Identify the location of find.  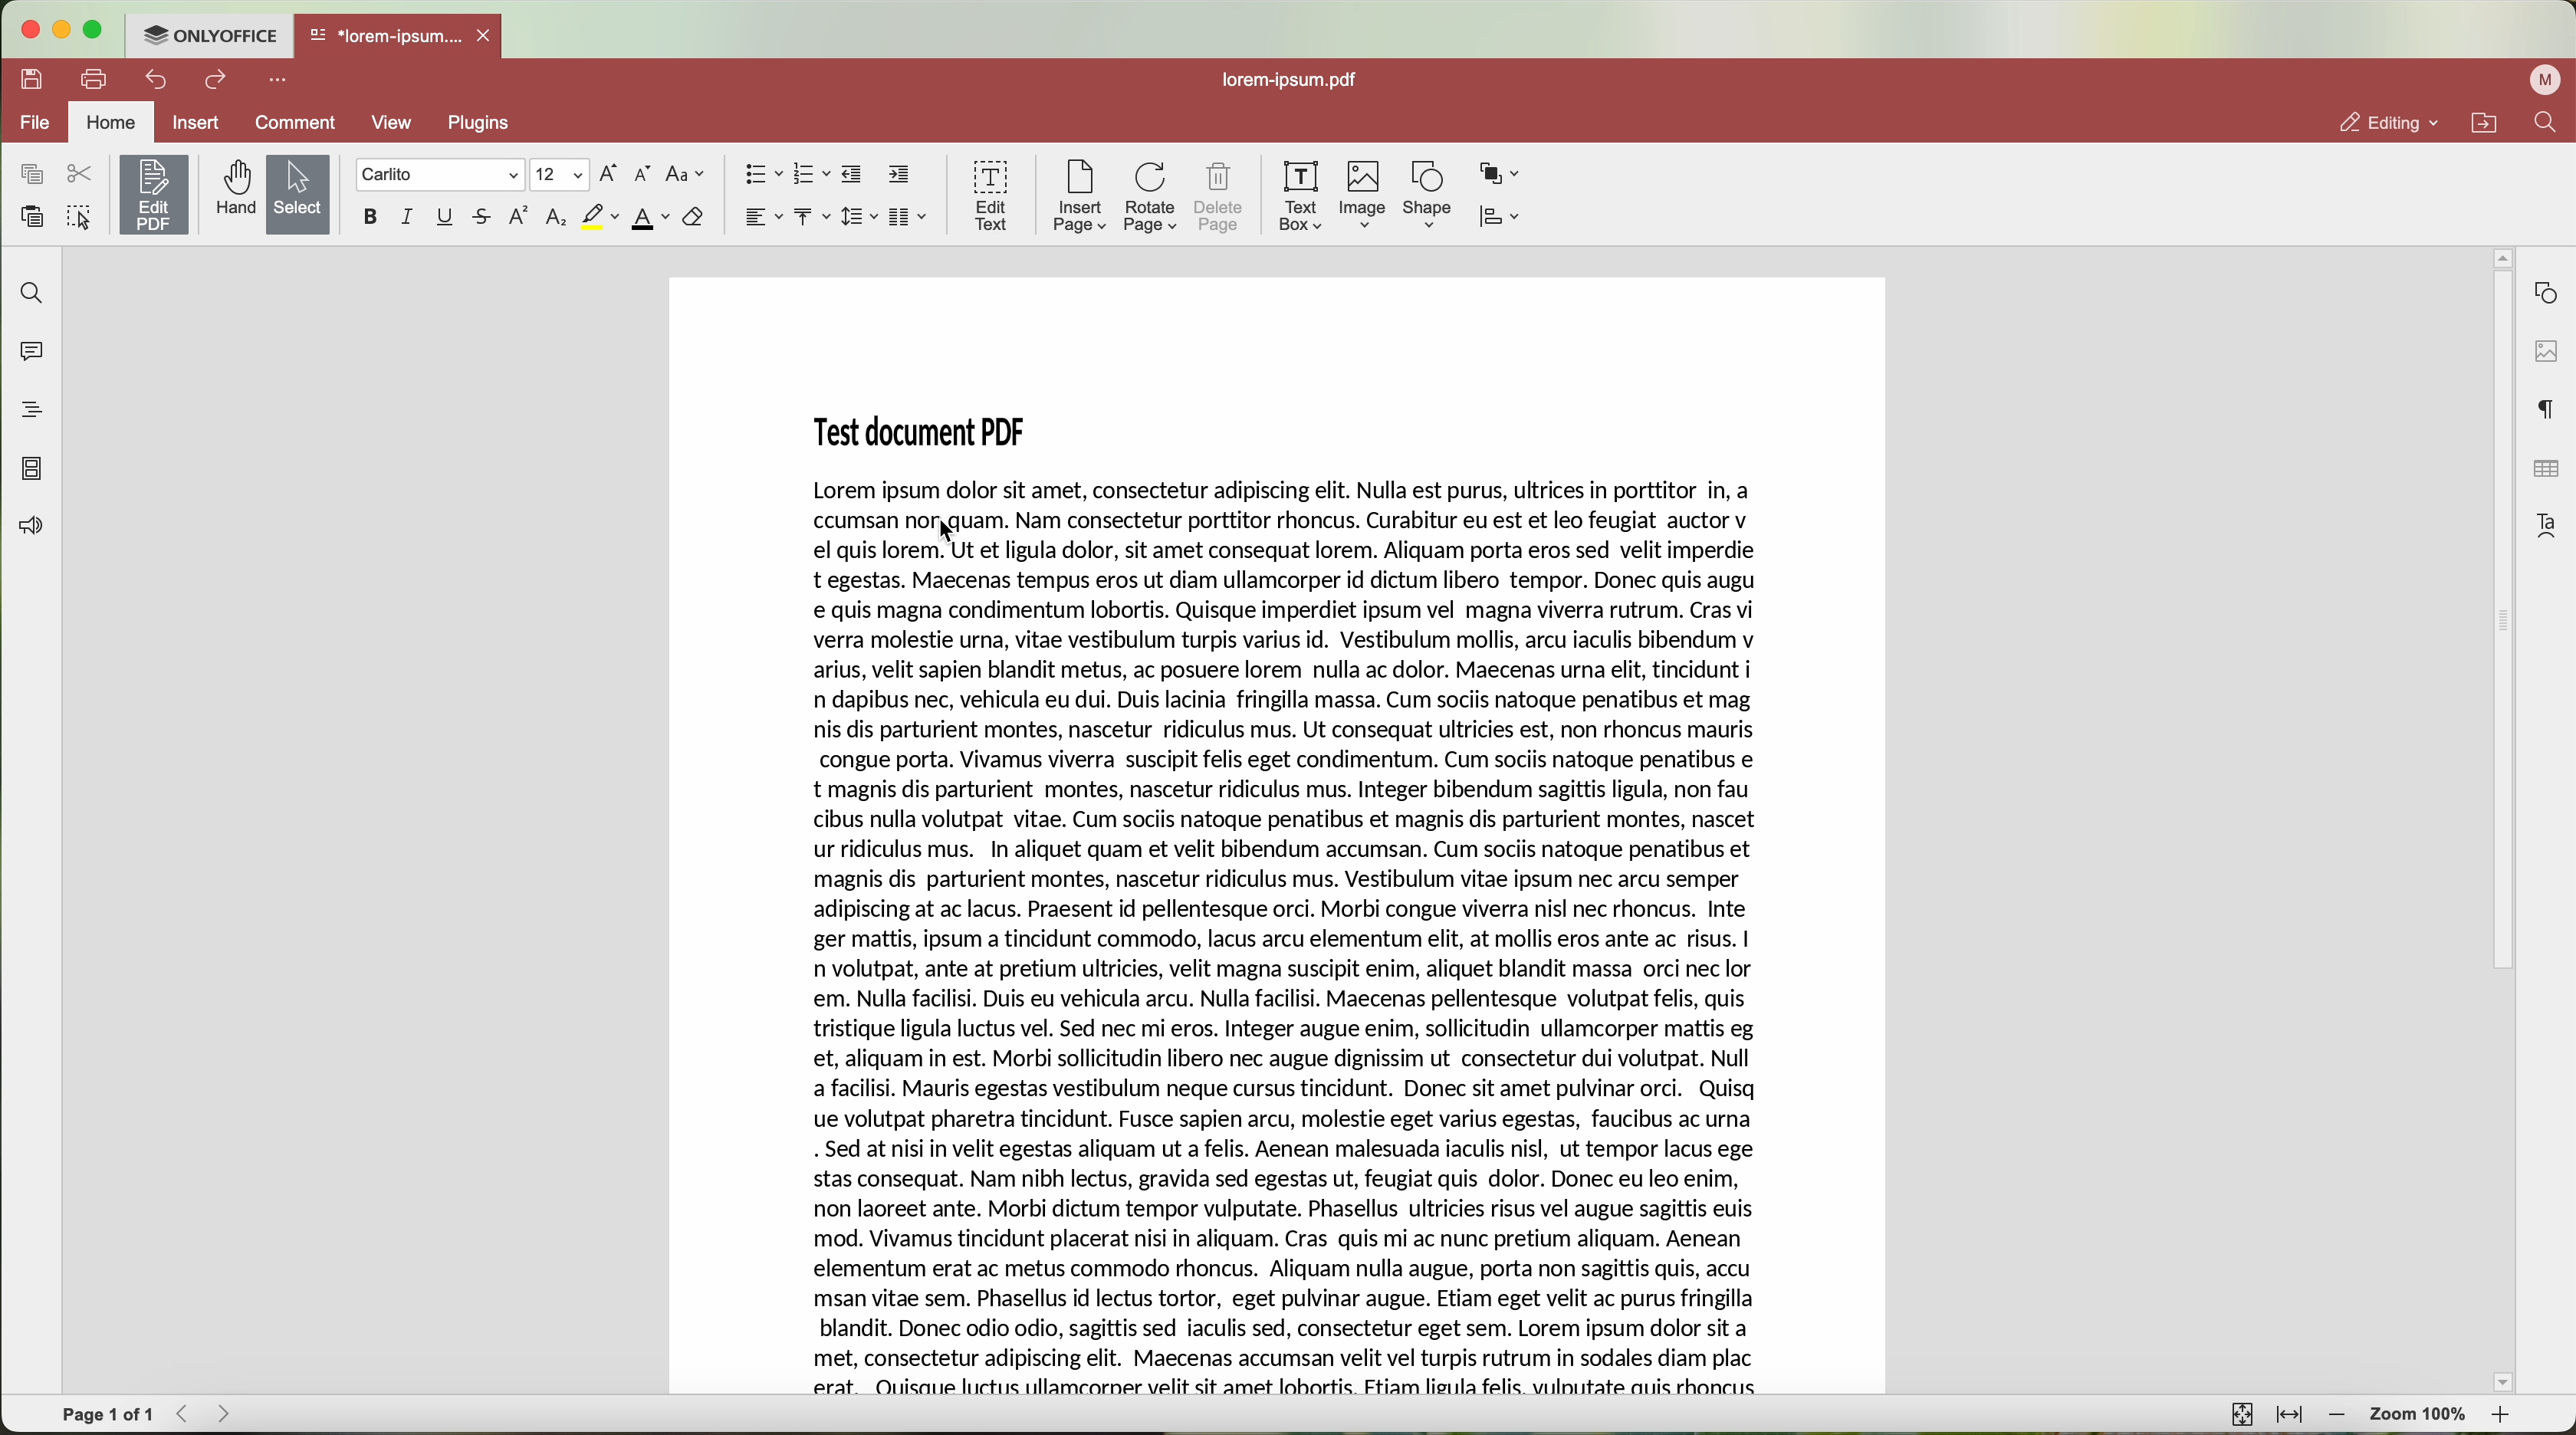
(32, 294).